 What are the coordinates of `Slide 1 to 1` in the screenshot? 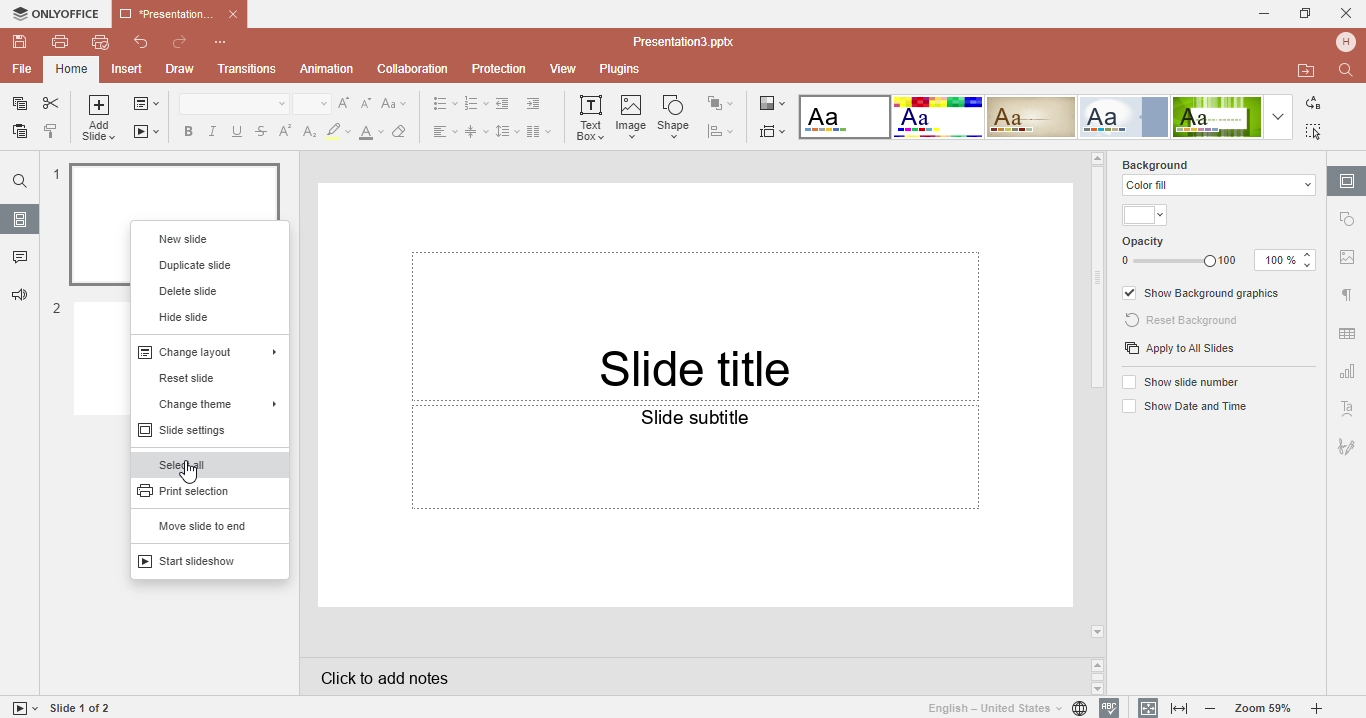 It's located at (82, 708).